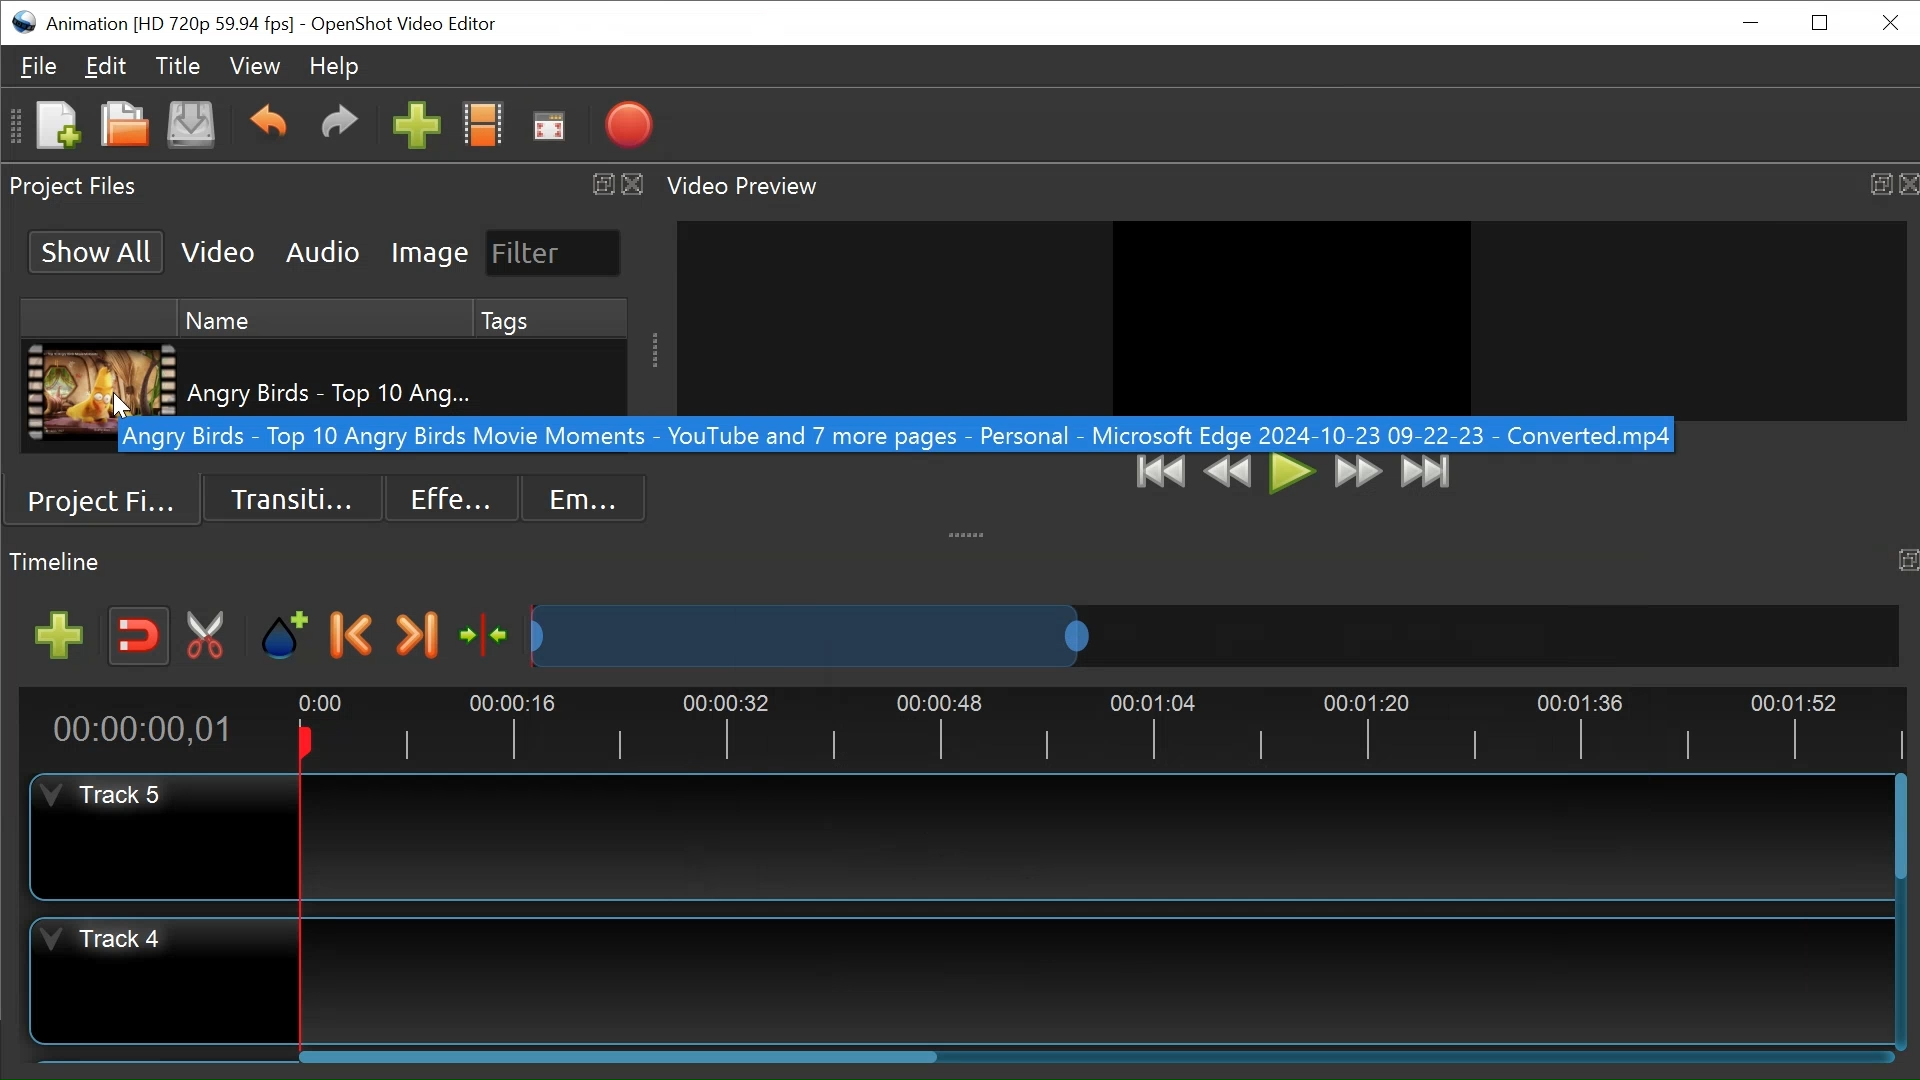  Describe the element at coordinates (23, 23) in the screenshot. I see `OpenShot Desktop Icon` at that location.